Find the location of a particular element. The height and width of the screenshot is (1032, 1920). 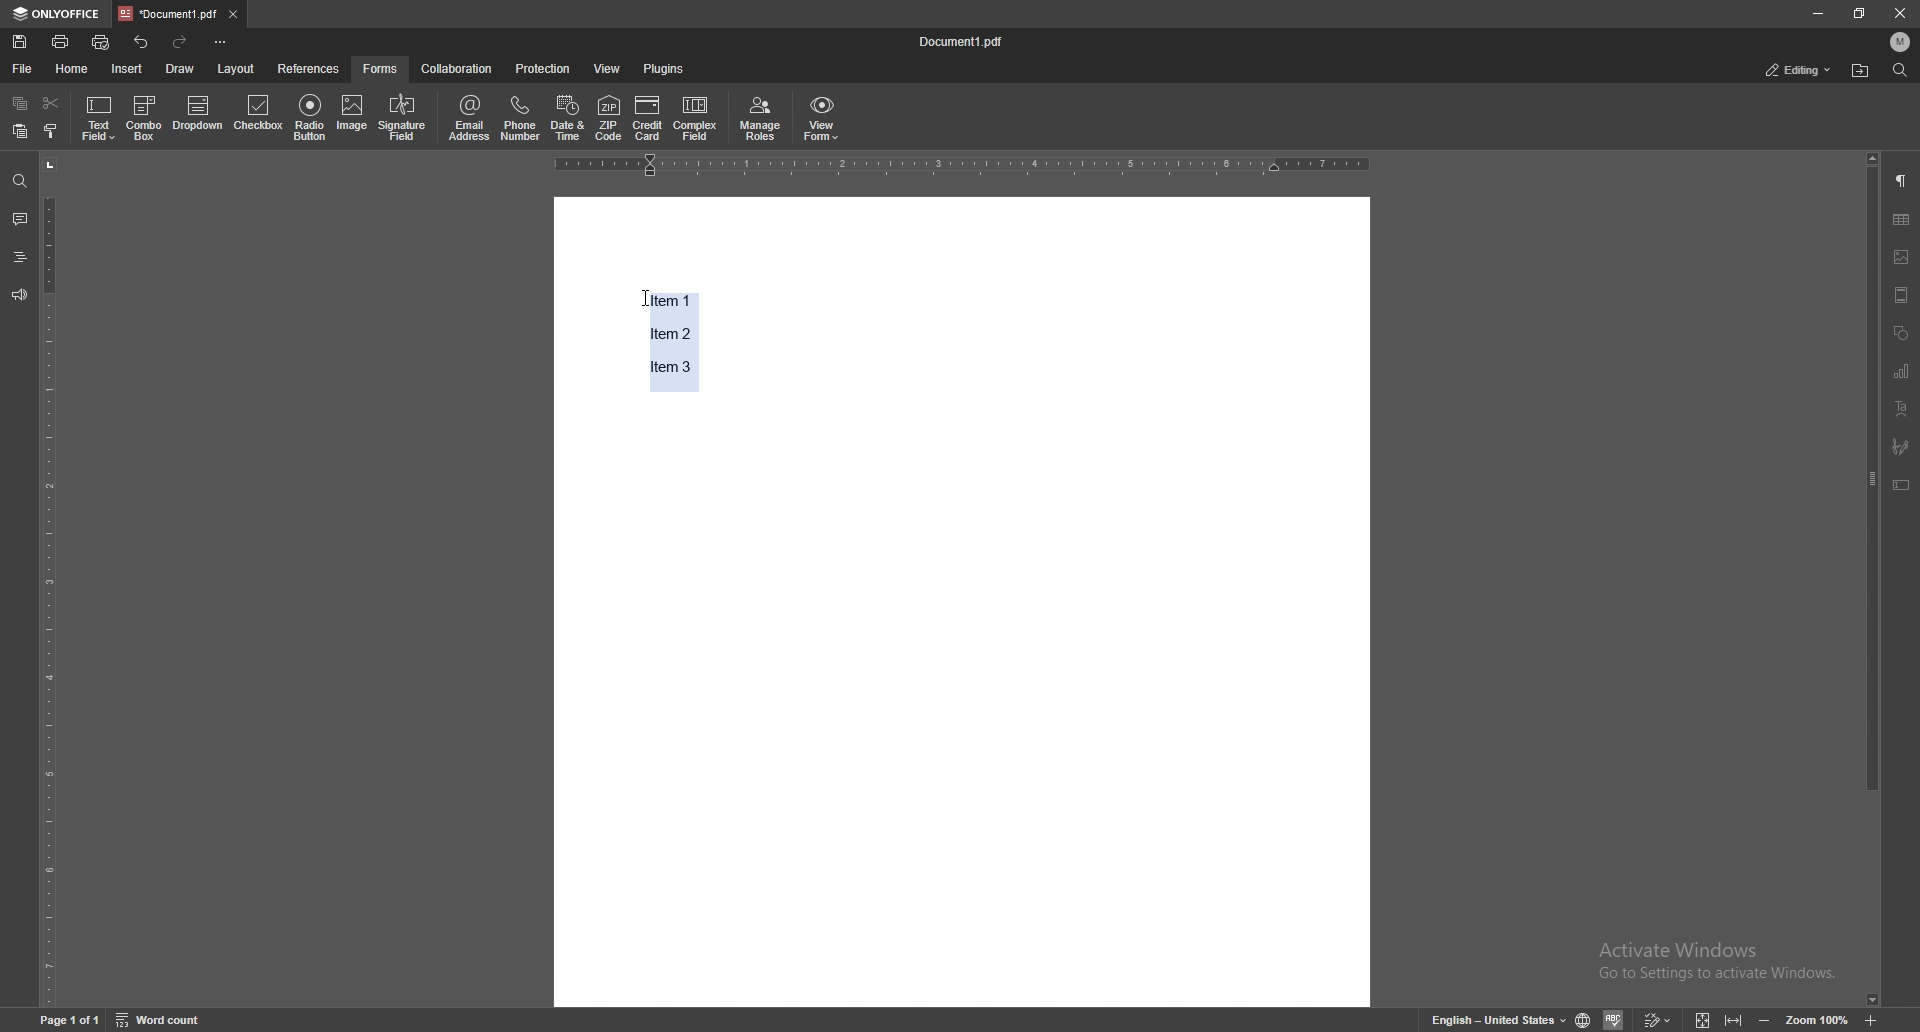

zoom out is located at coordinates (1766, 1017).